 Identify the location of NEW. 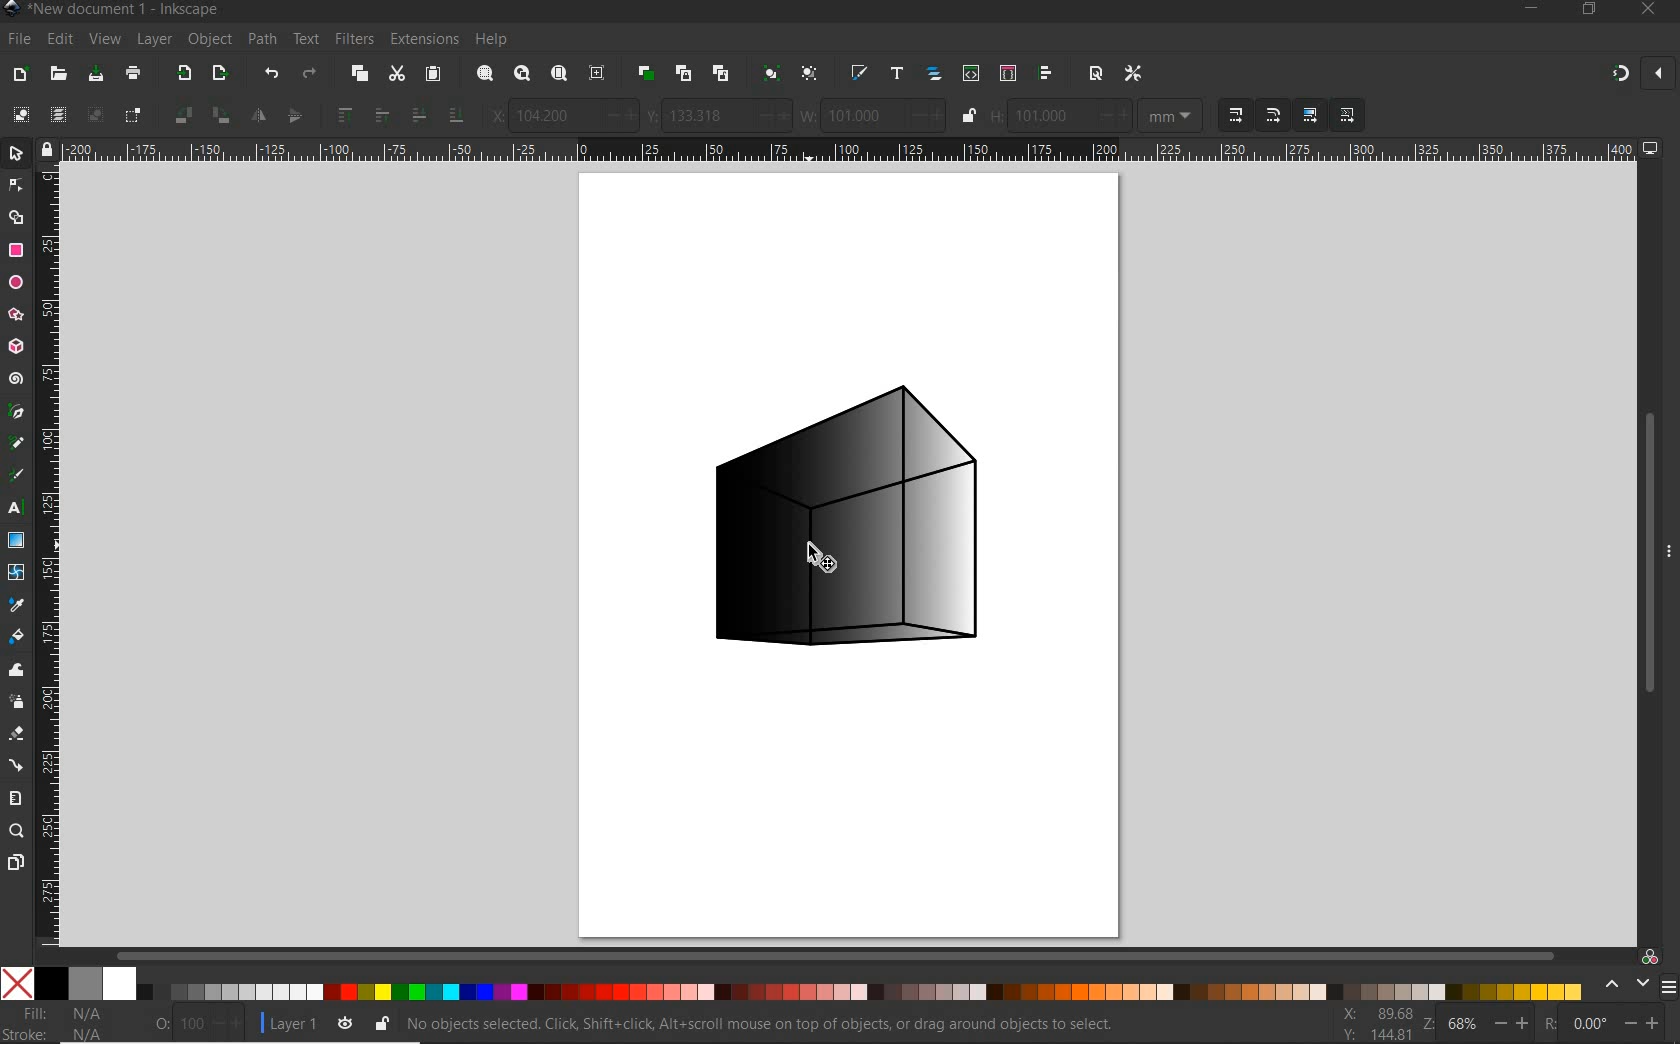
(17, 75).